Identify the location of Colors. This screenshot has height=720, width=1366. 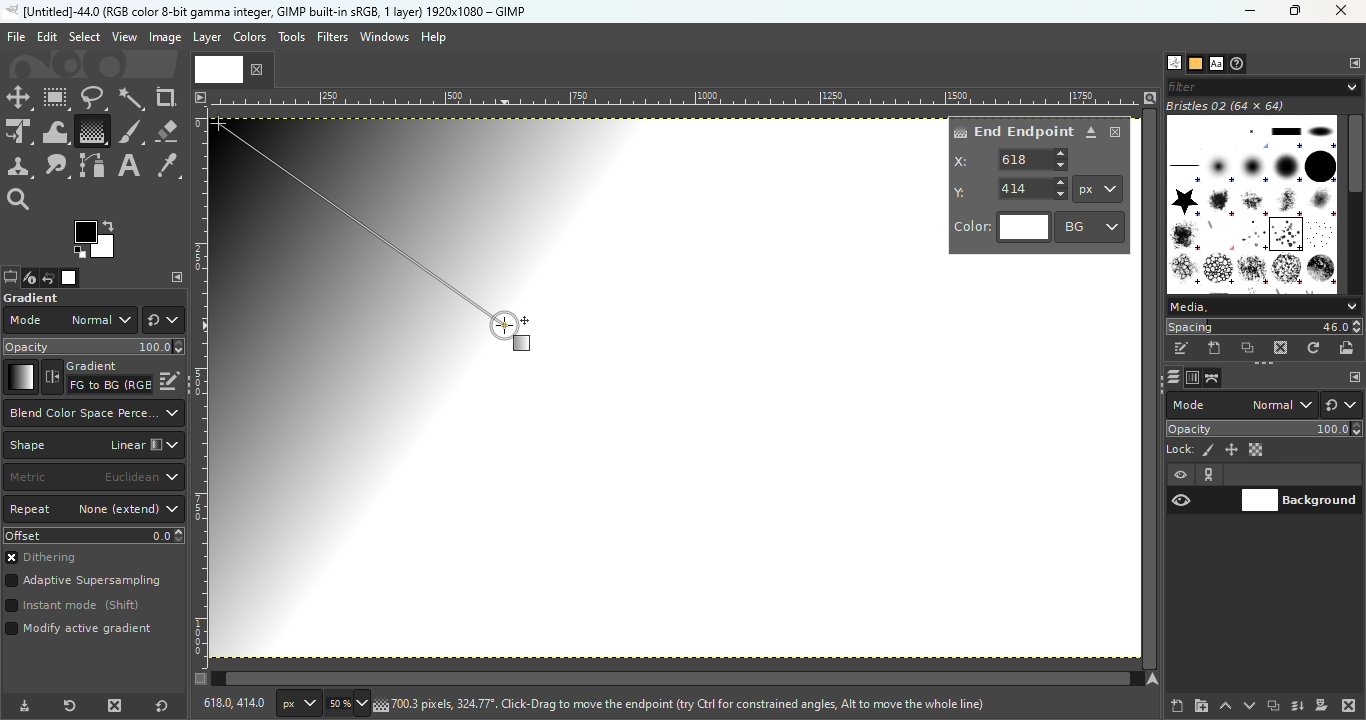
(248, 36).